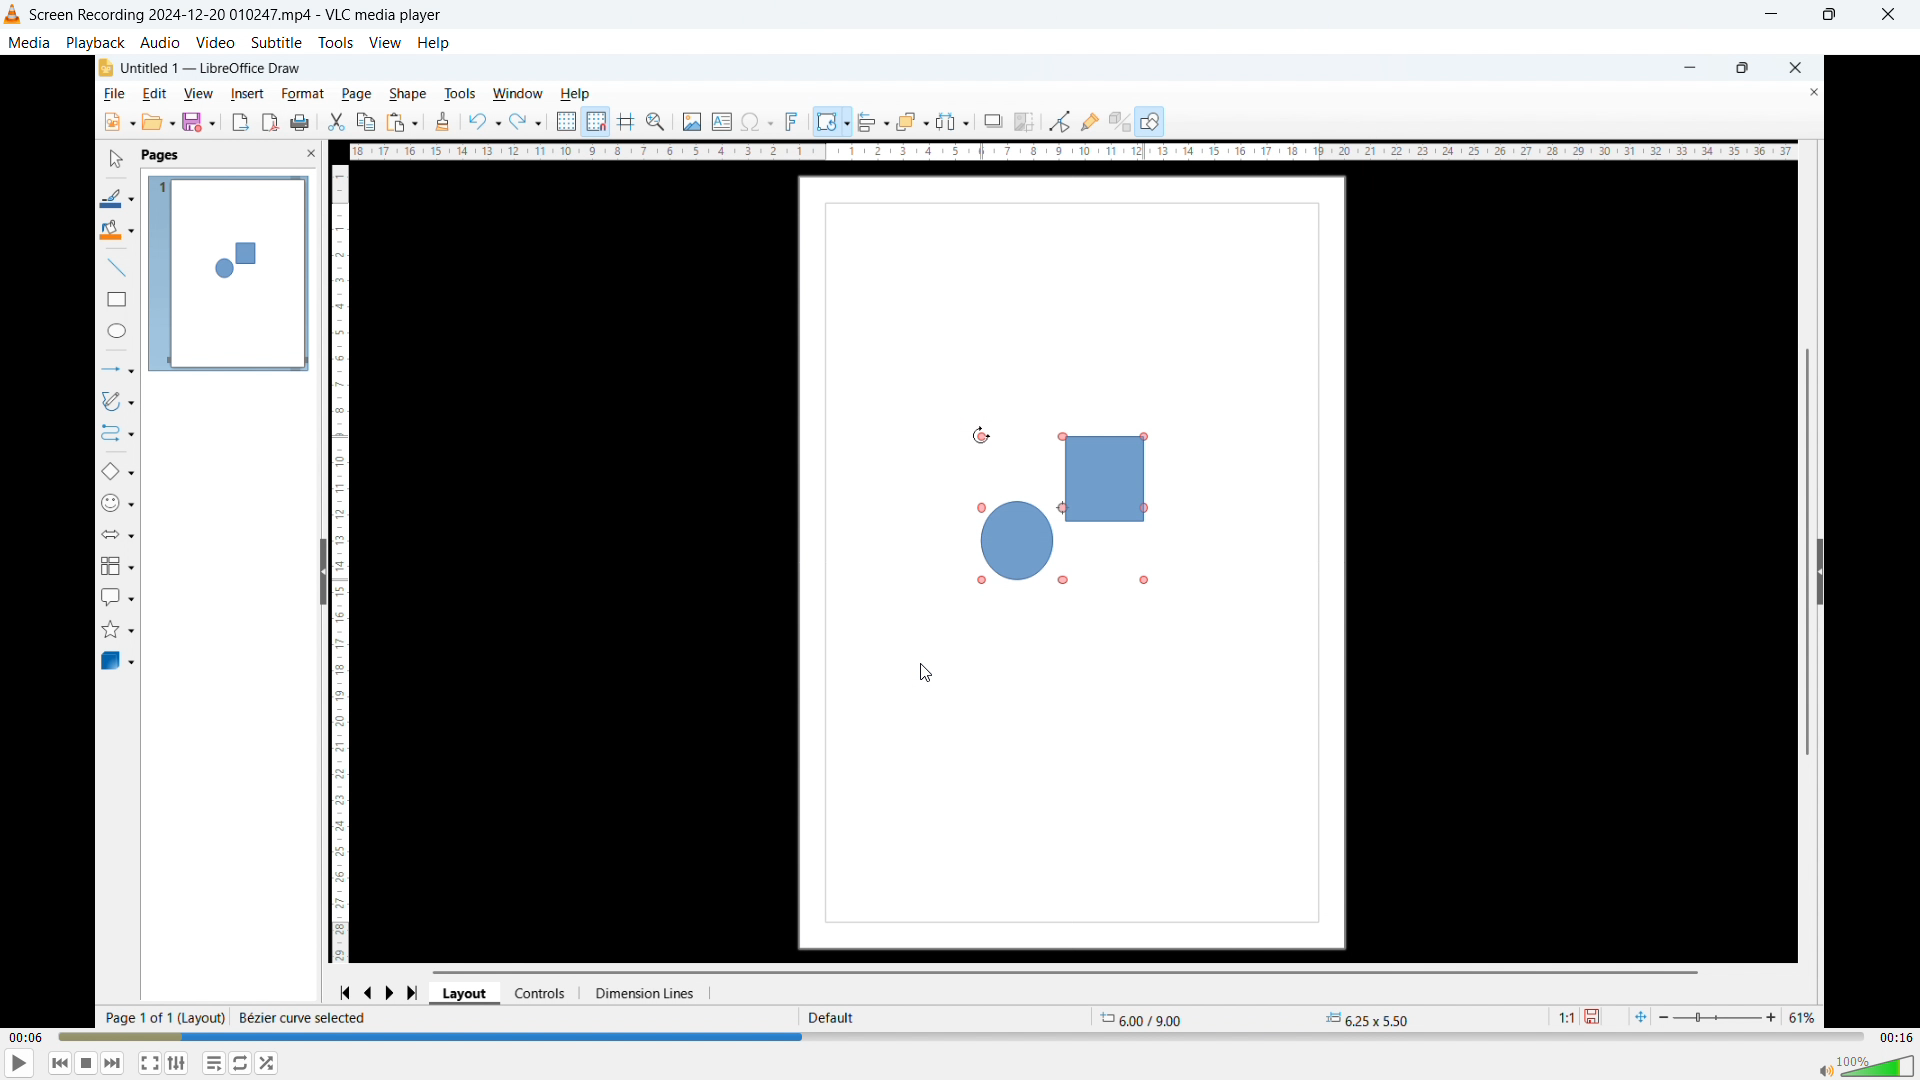 The image size is (1920, 1080). What do you see at coordinates (160, 43) in the screenshot?
I see `Audio ` at bounding box center [160, 43].